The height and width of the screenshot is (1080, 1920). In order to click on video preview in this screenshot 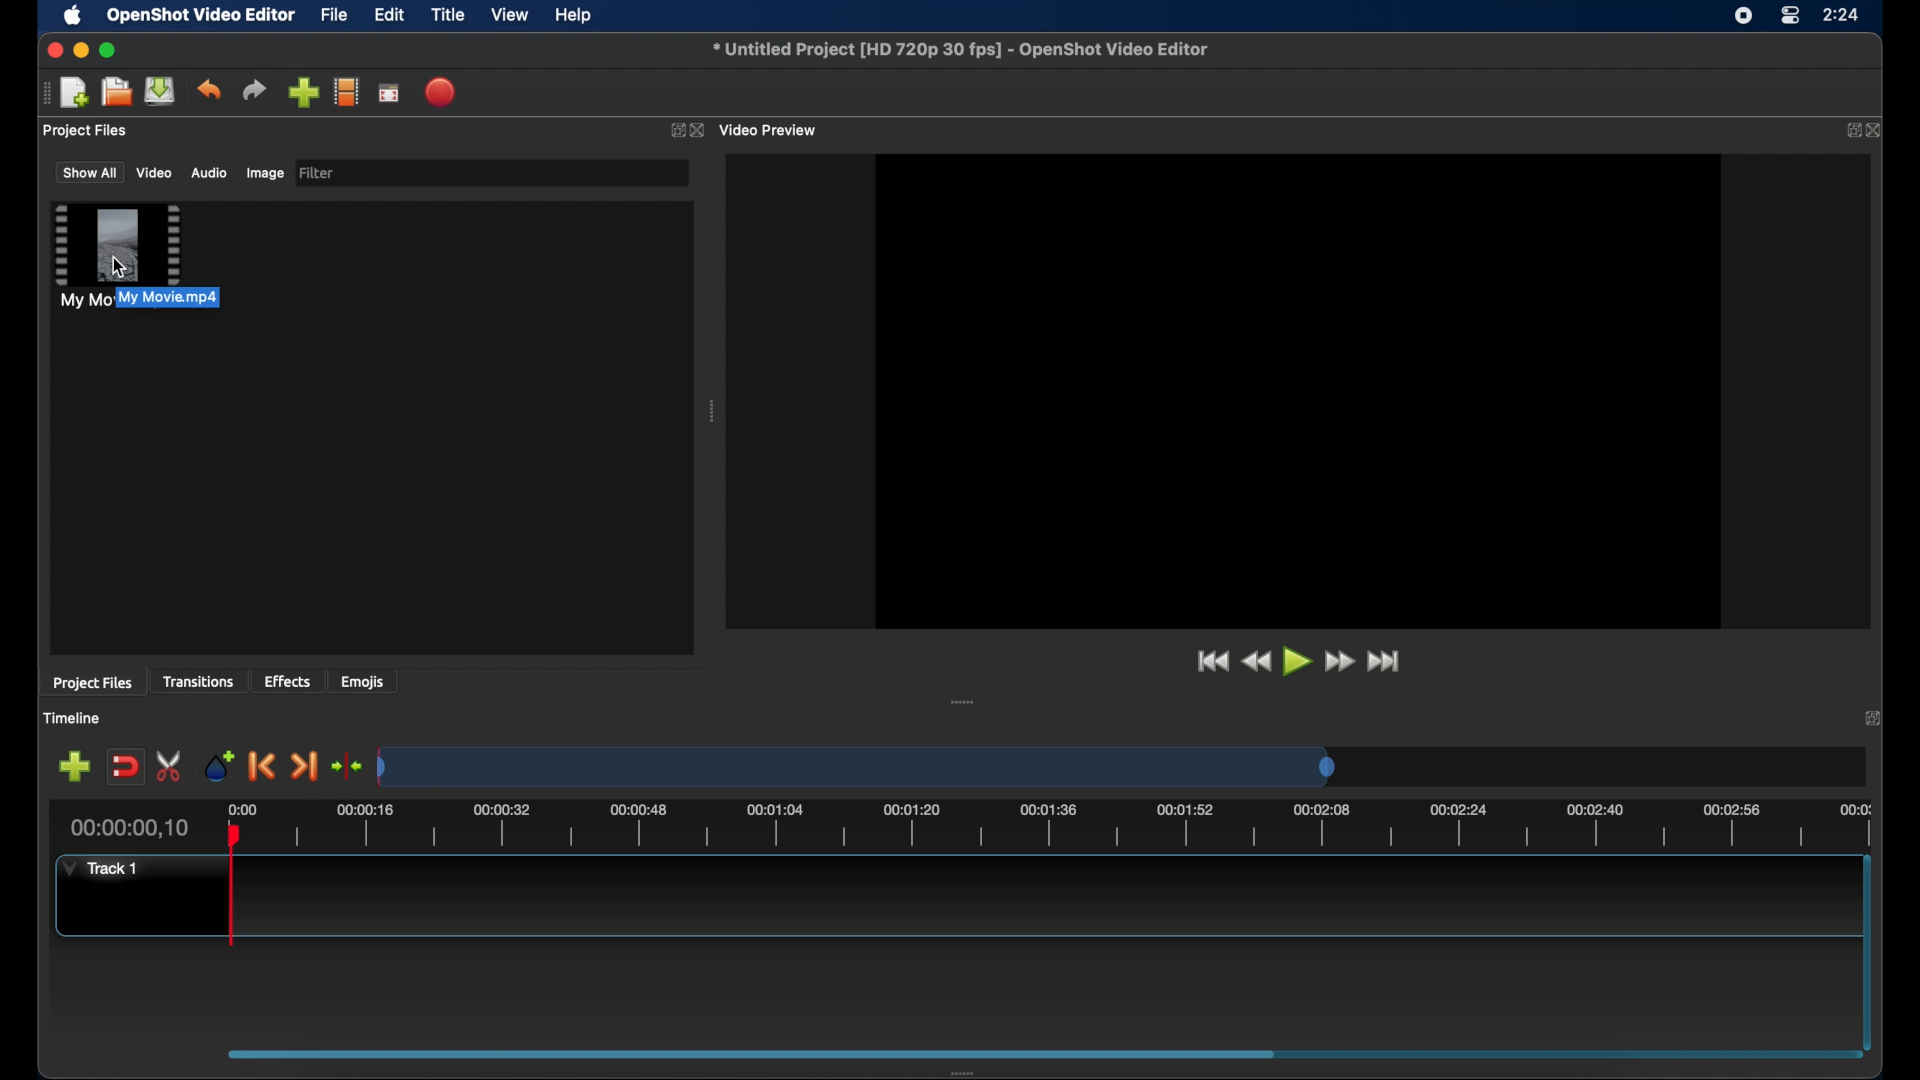, I will do `click(1296, 388)`.